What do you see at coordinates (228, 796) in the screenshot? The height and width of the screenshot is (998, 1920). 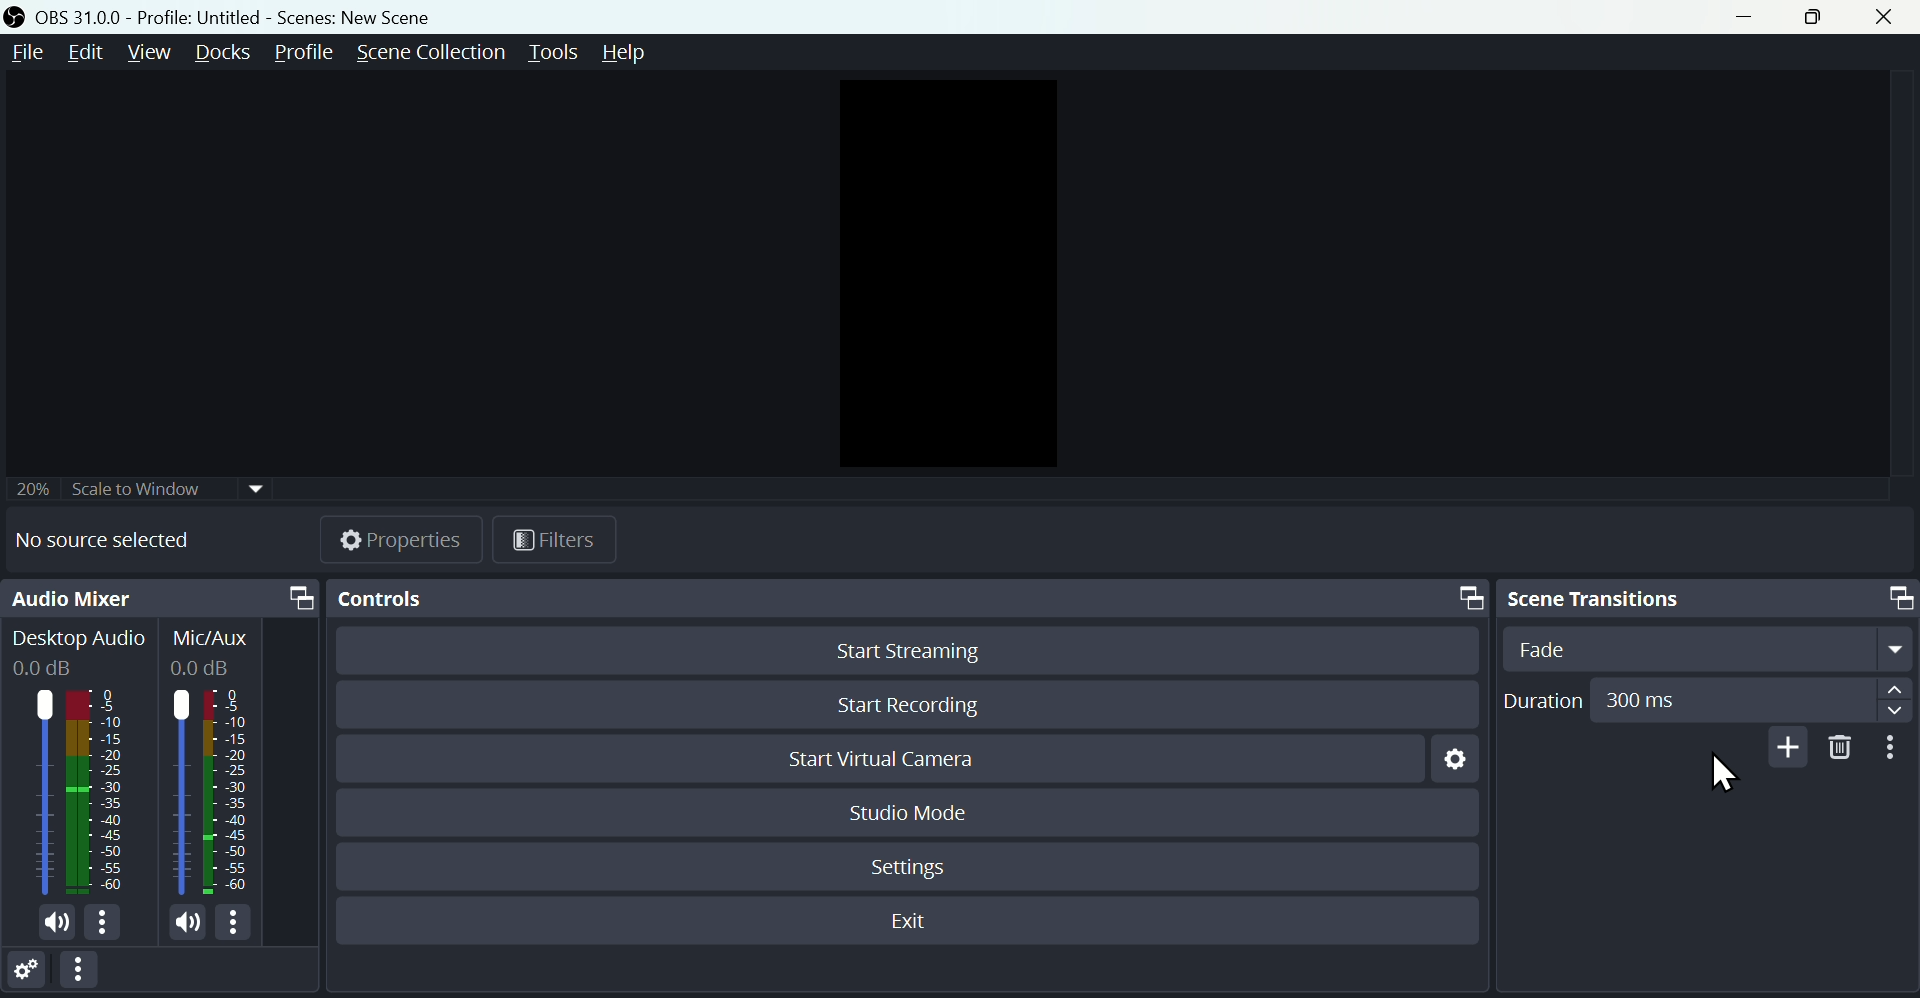 I see `Mic/Aux` at bounding box center [228, 796].